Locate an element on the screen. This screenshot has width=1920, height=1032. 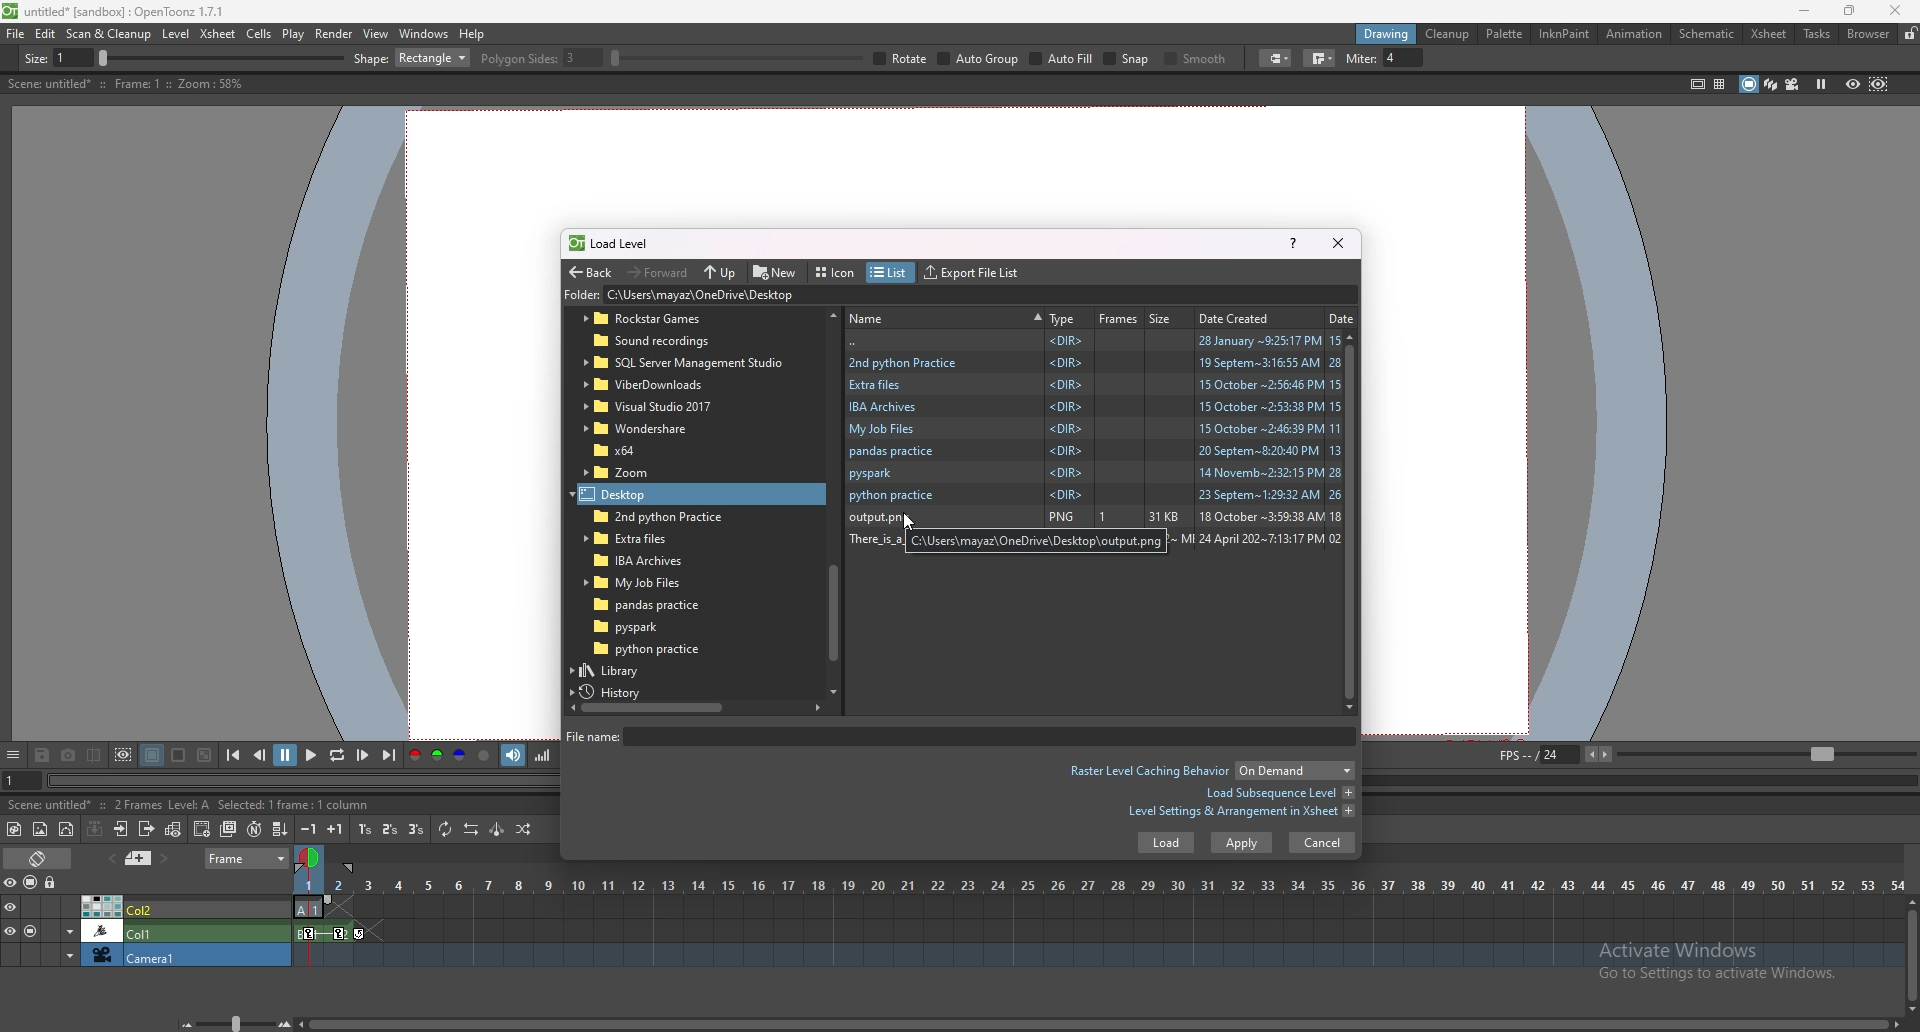
folder is located at coordinates (641, 558).